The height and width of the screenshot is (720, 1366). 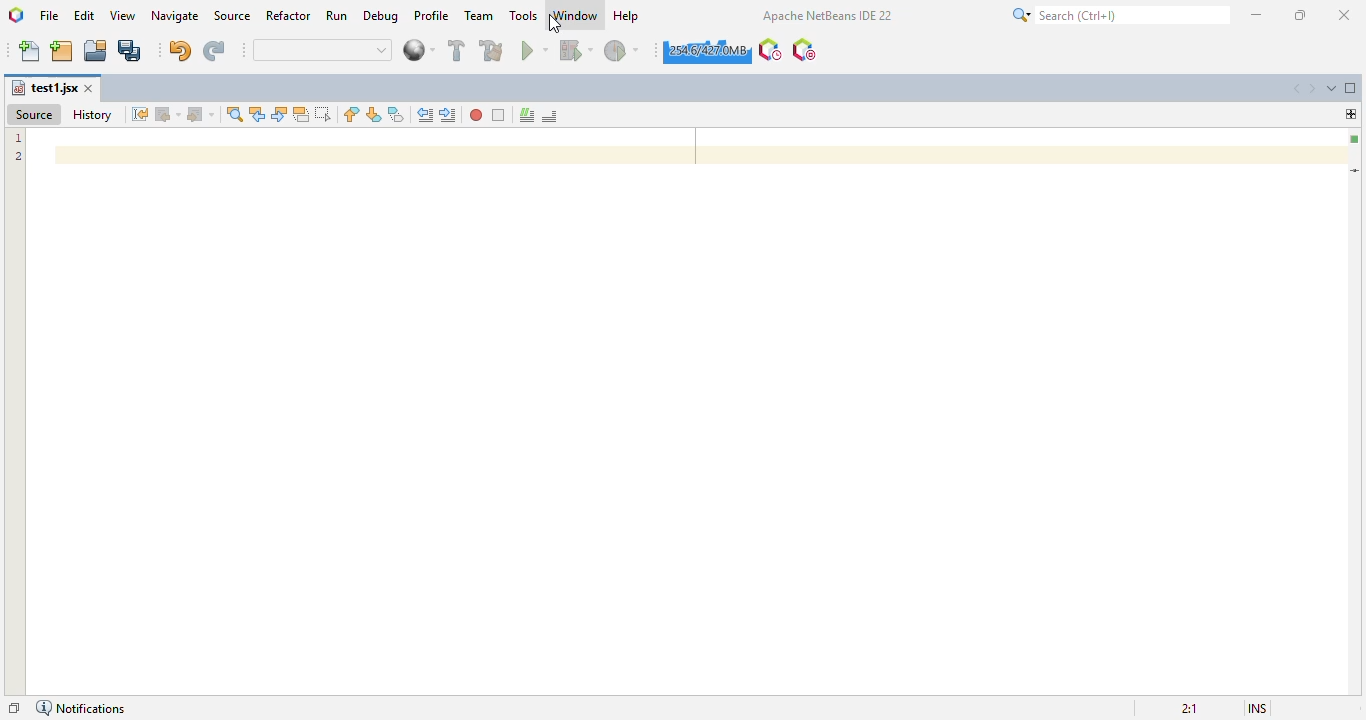 What do you see at coordinates (527, 116) in the screenshot?
I see `comment` at bounding box center [527, 116].